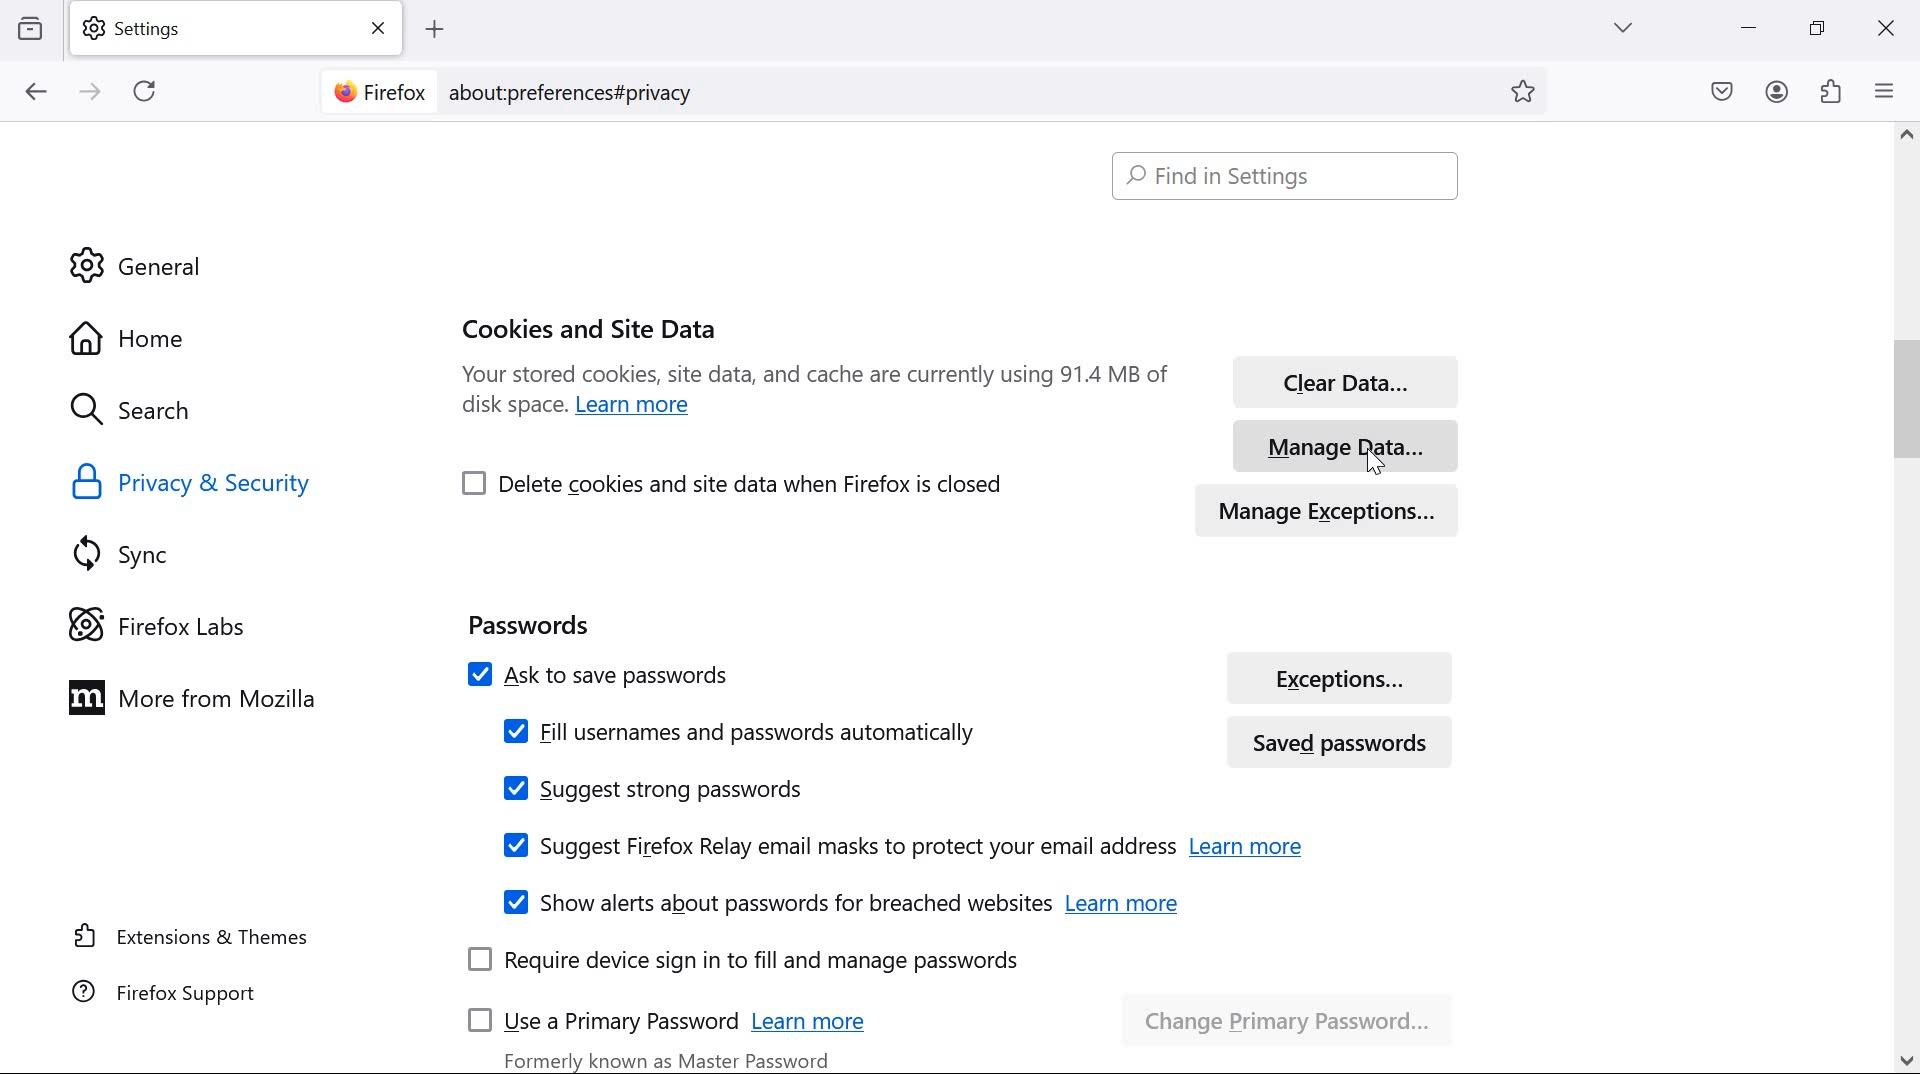 The image size is (1920, 1074). I want to click on scroll bar, so click(1891, 600).